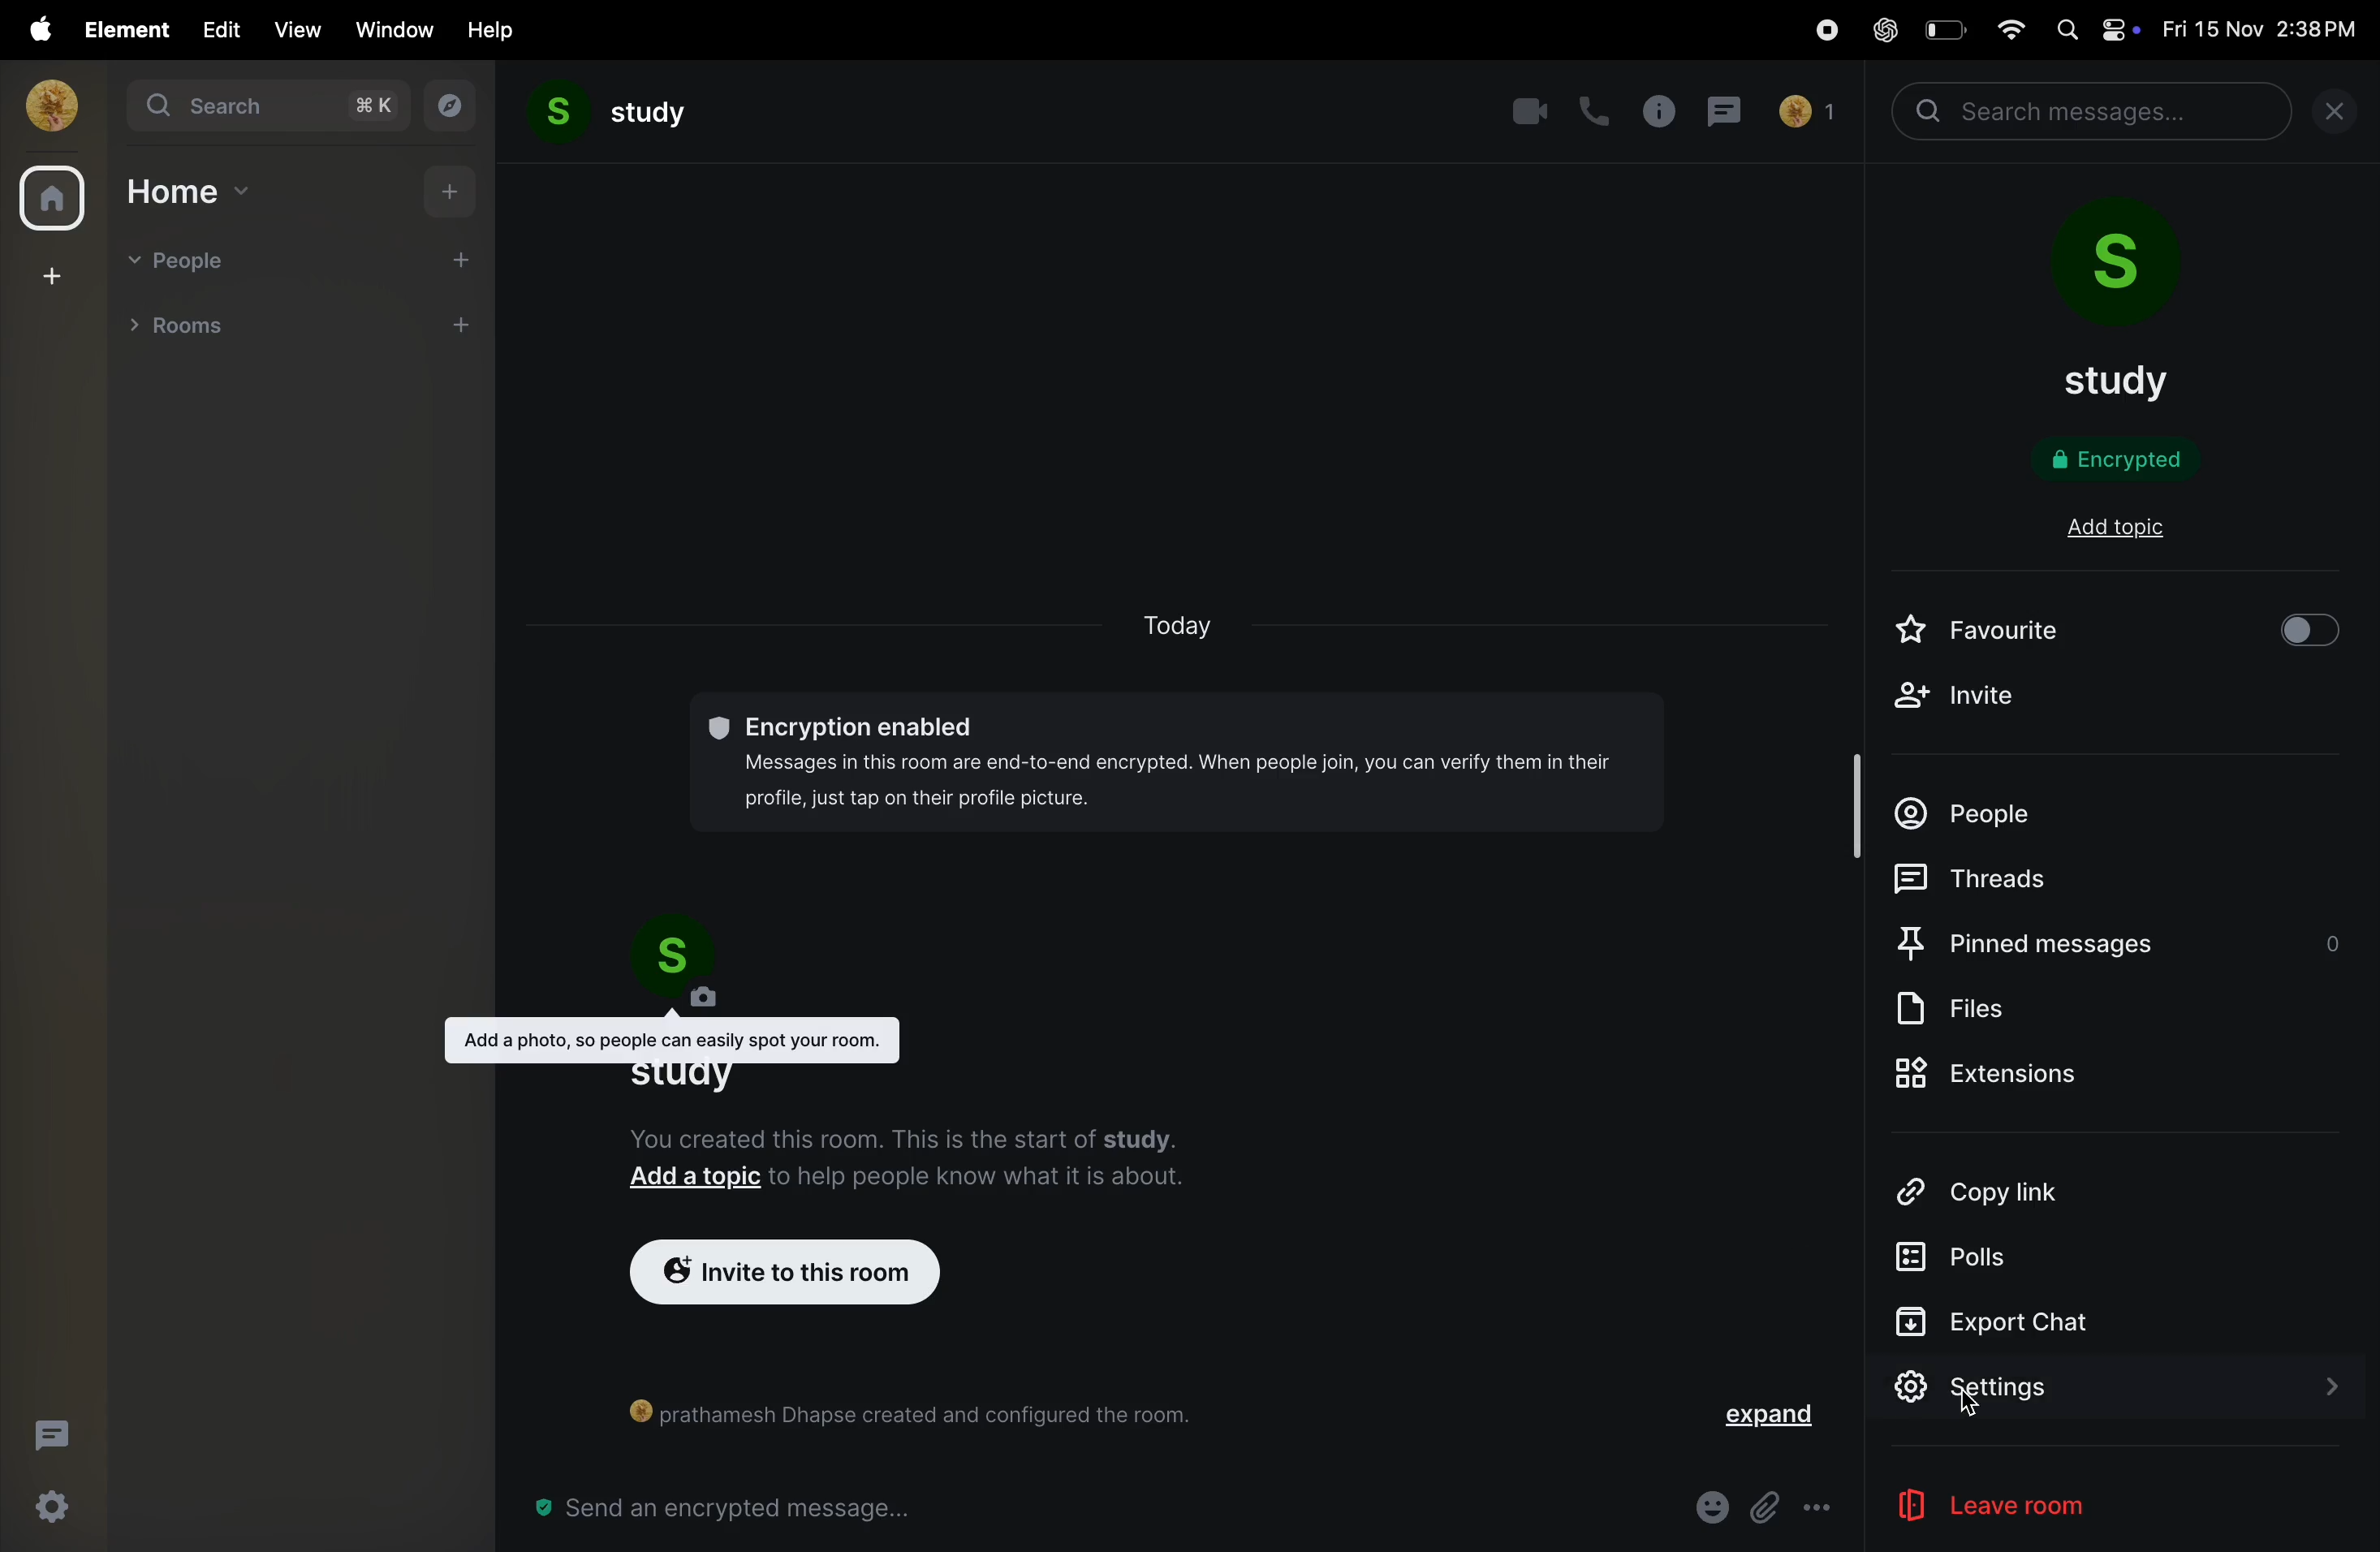 This screenshot has height=1552, width=2380. What do you see at coordinates (2107, 1389) in the screenshot?
I see `settings` at bounding box center [2107, 1389].